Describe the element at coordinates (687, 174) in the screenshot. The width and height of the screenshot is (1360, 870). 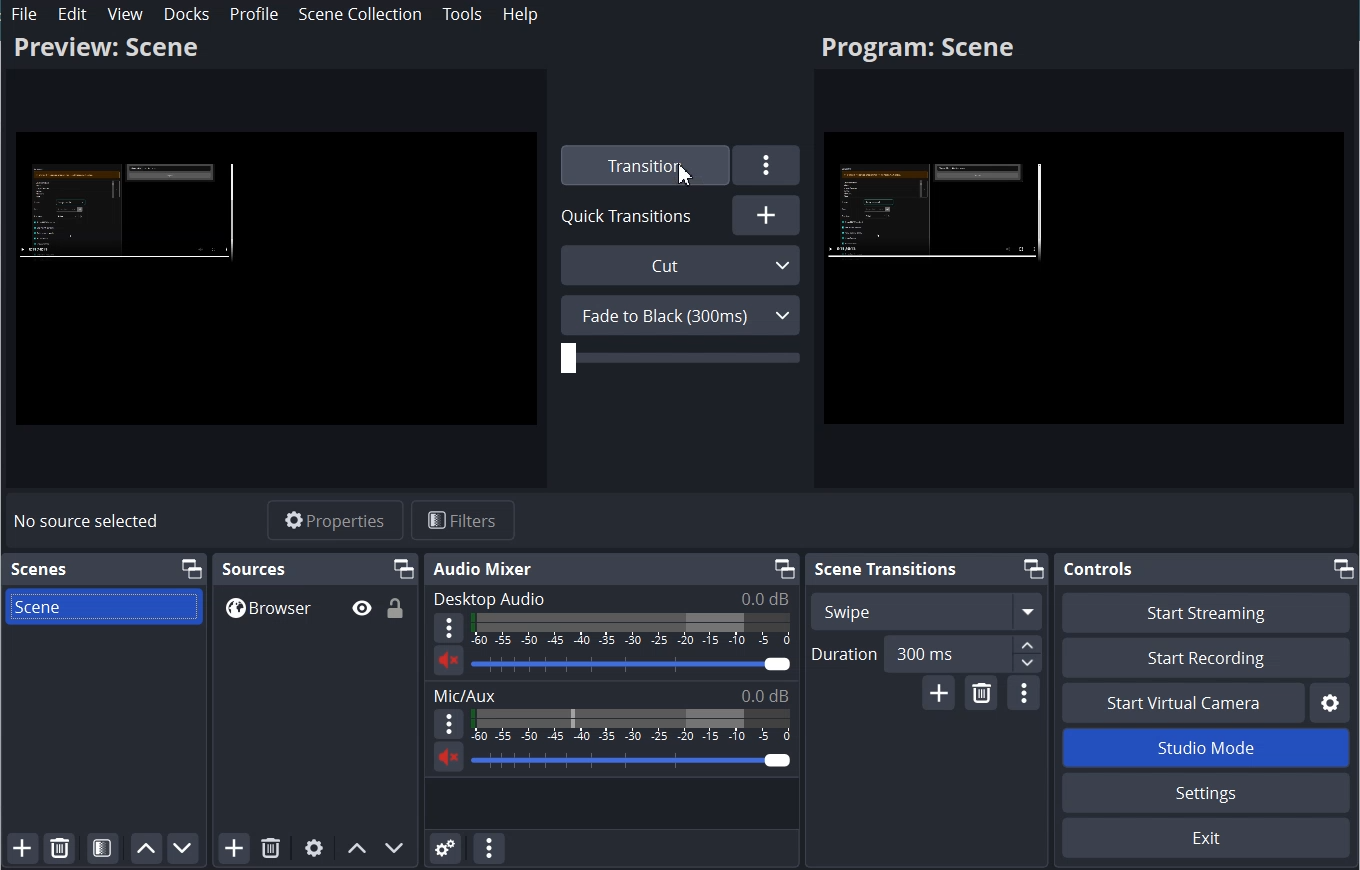
I see `Cursor` at that location.